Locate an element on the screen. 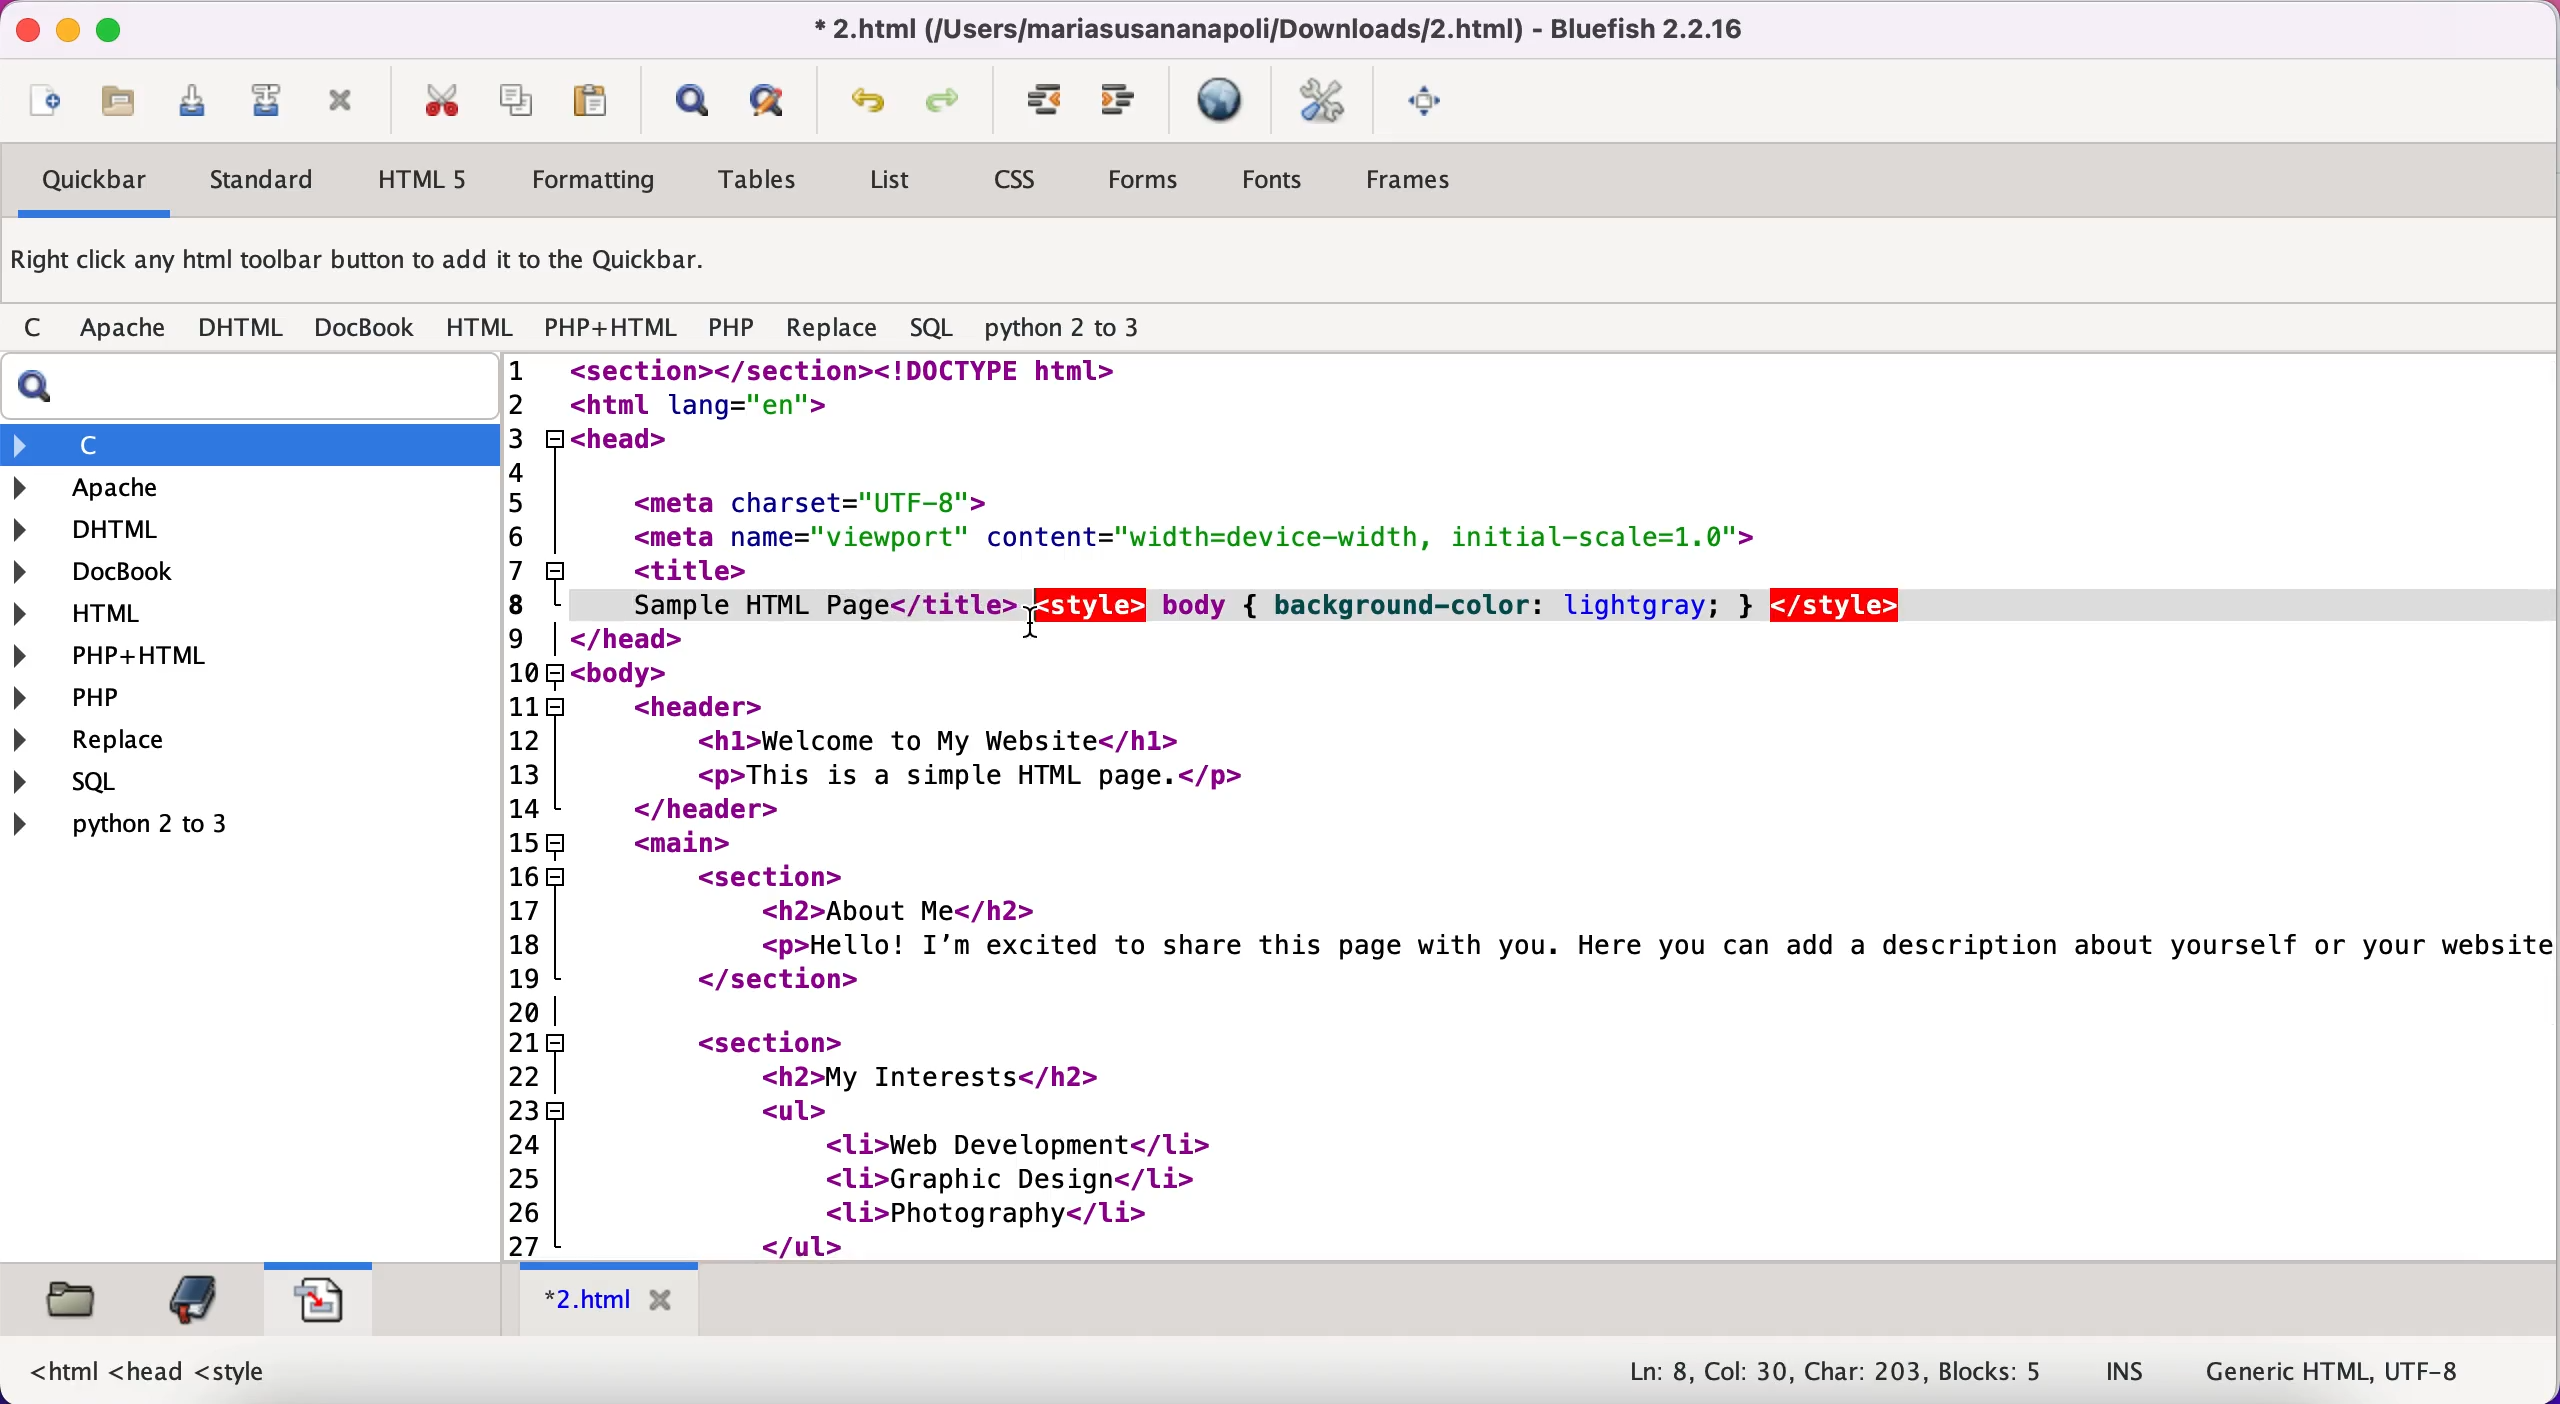 Image resolution: width=2560 pixels, height=1404 pixels. replace is located at coordinates (138, 742).